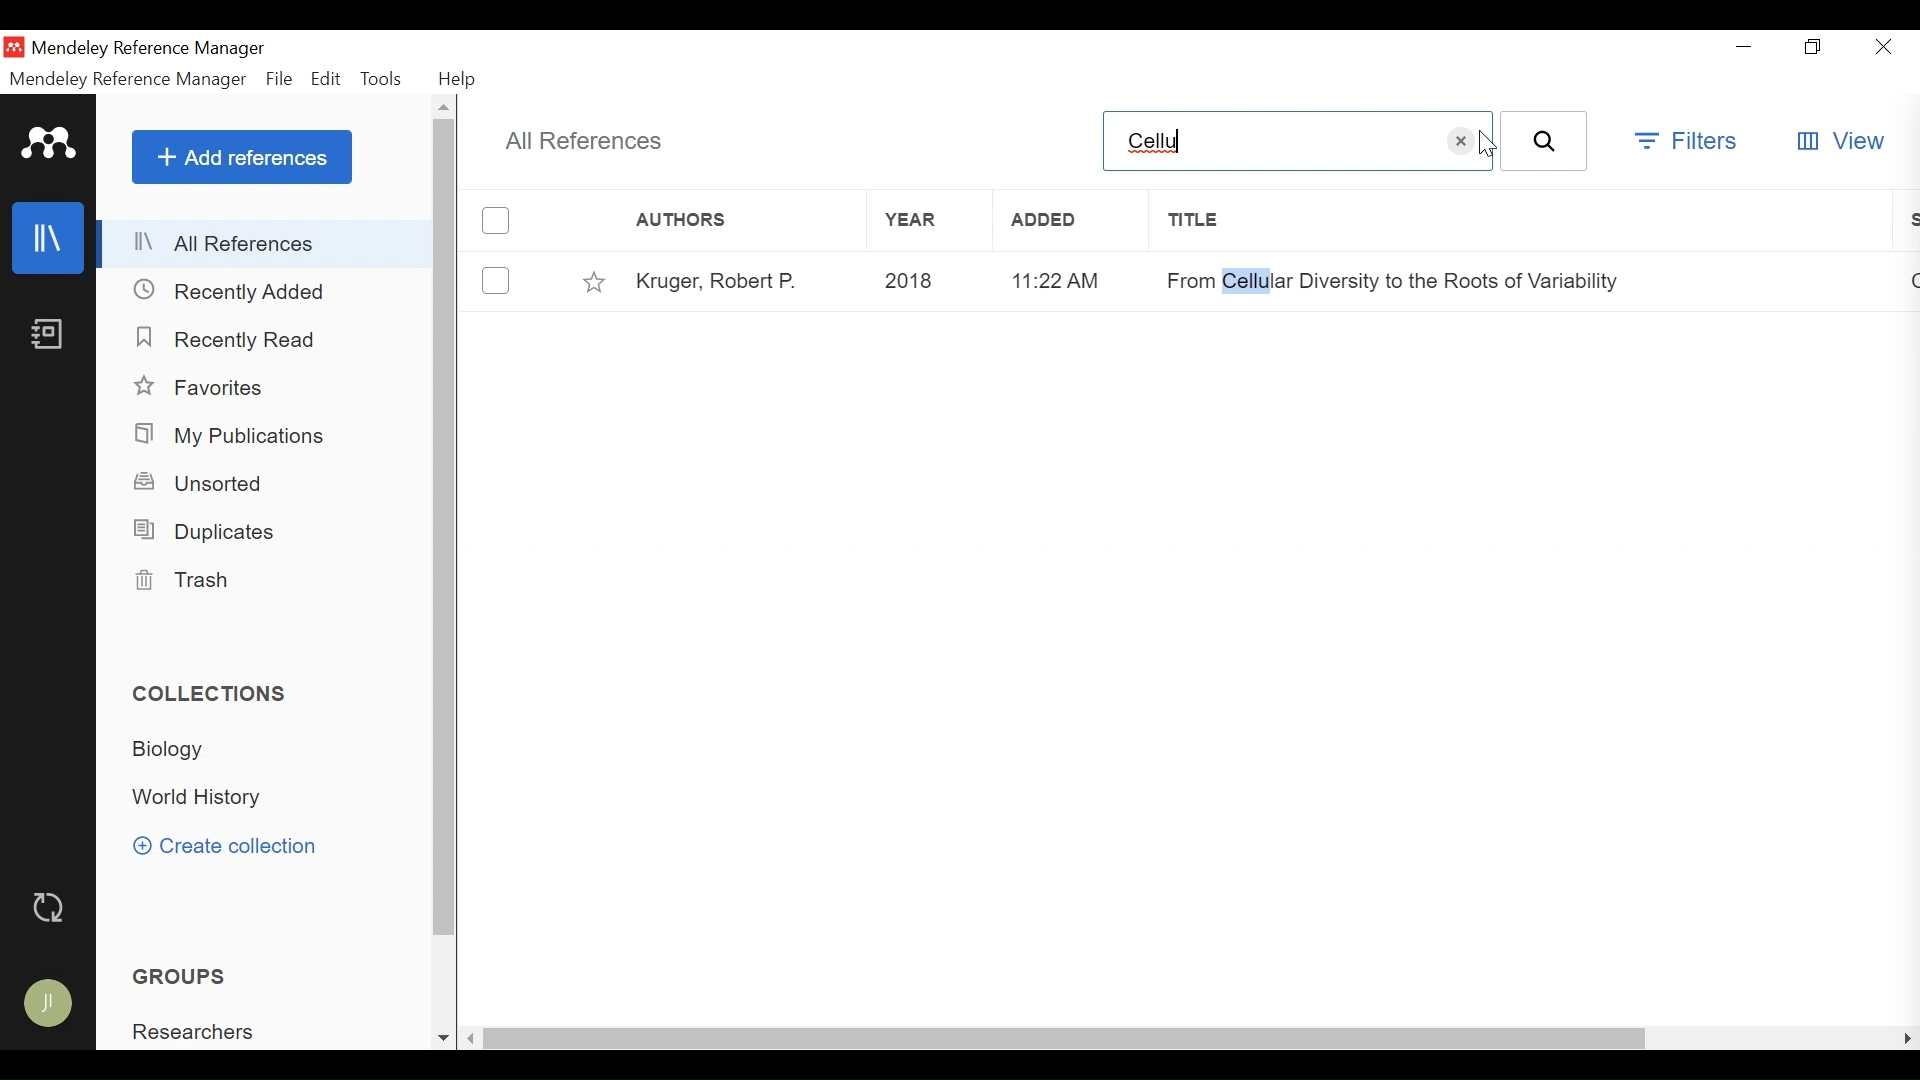 Image resolution: width=1920 pixels, height=1080 pixels. I want to click on Collection, so click(202, 796).